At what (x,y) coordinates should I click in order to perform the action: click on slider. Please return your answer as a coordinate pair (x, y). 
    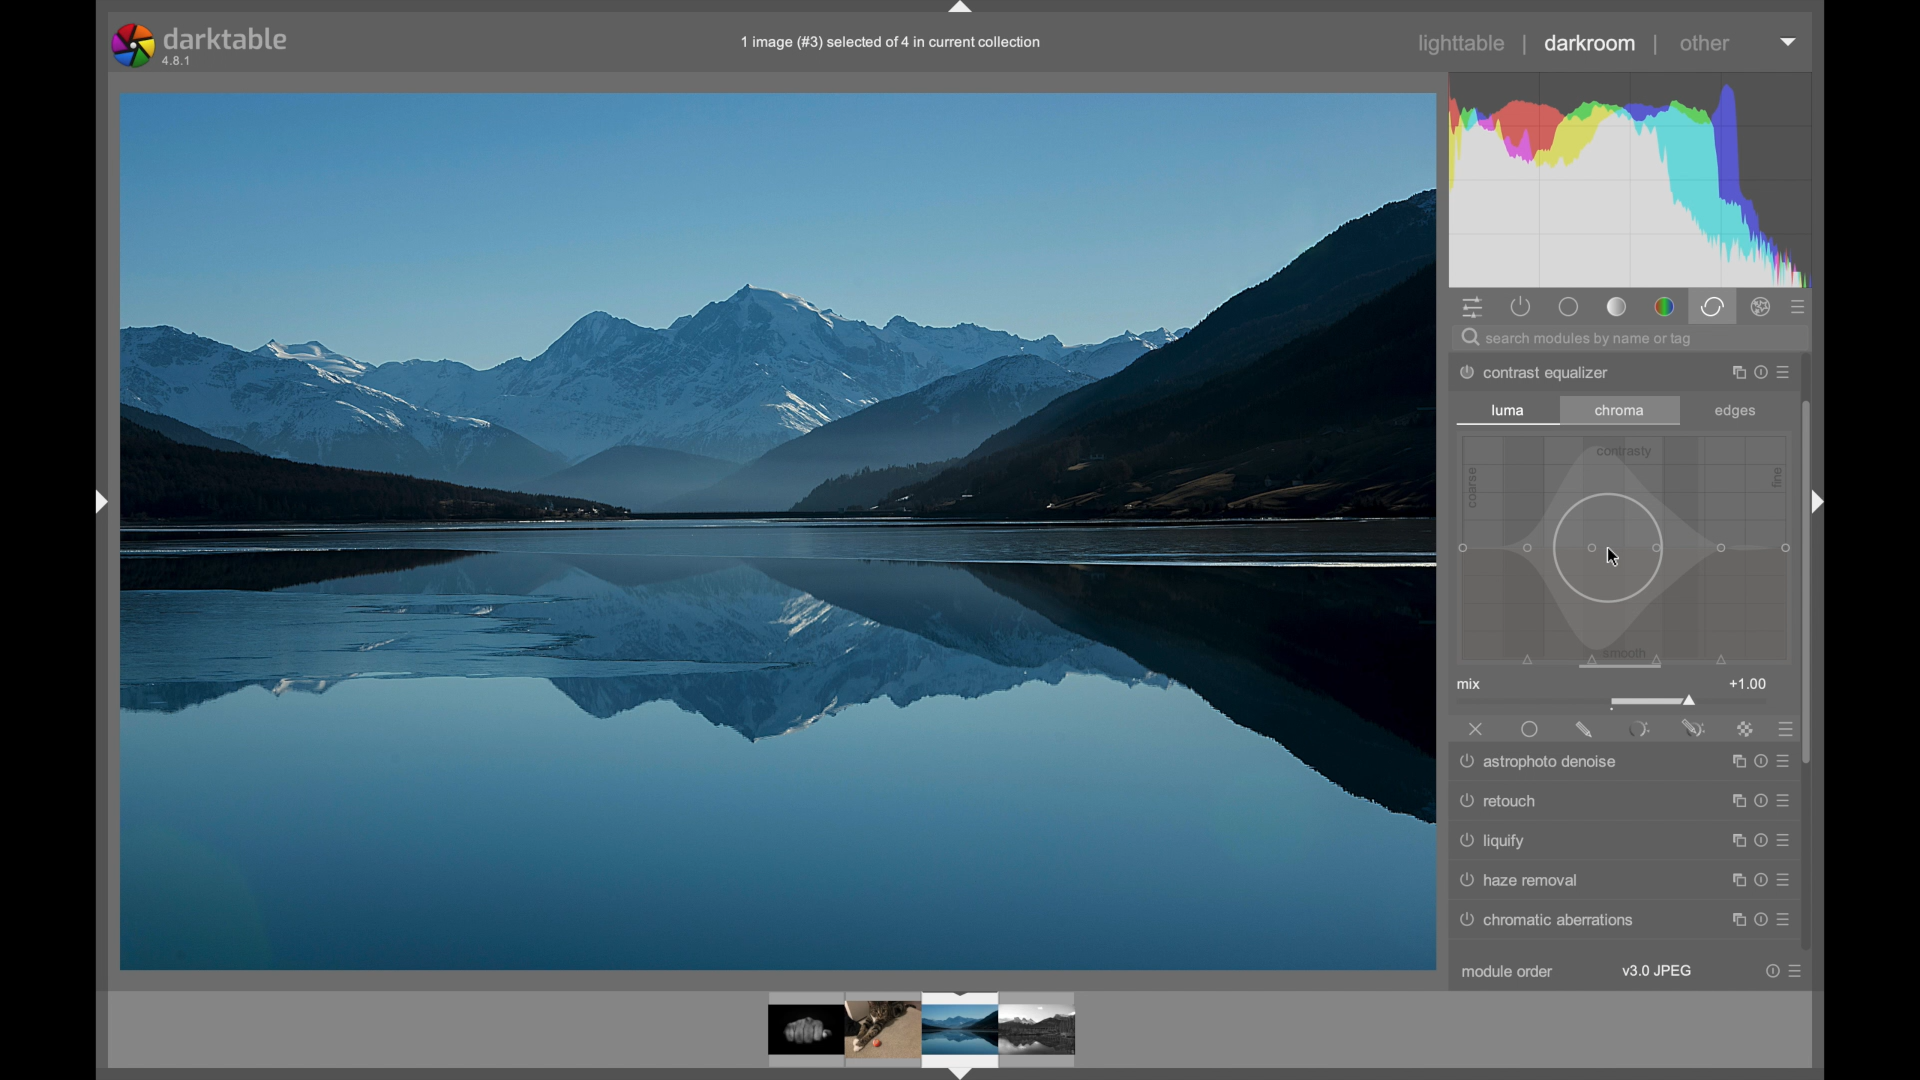
    Looking at the image, I should click on (1651, 700).